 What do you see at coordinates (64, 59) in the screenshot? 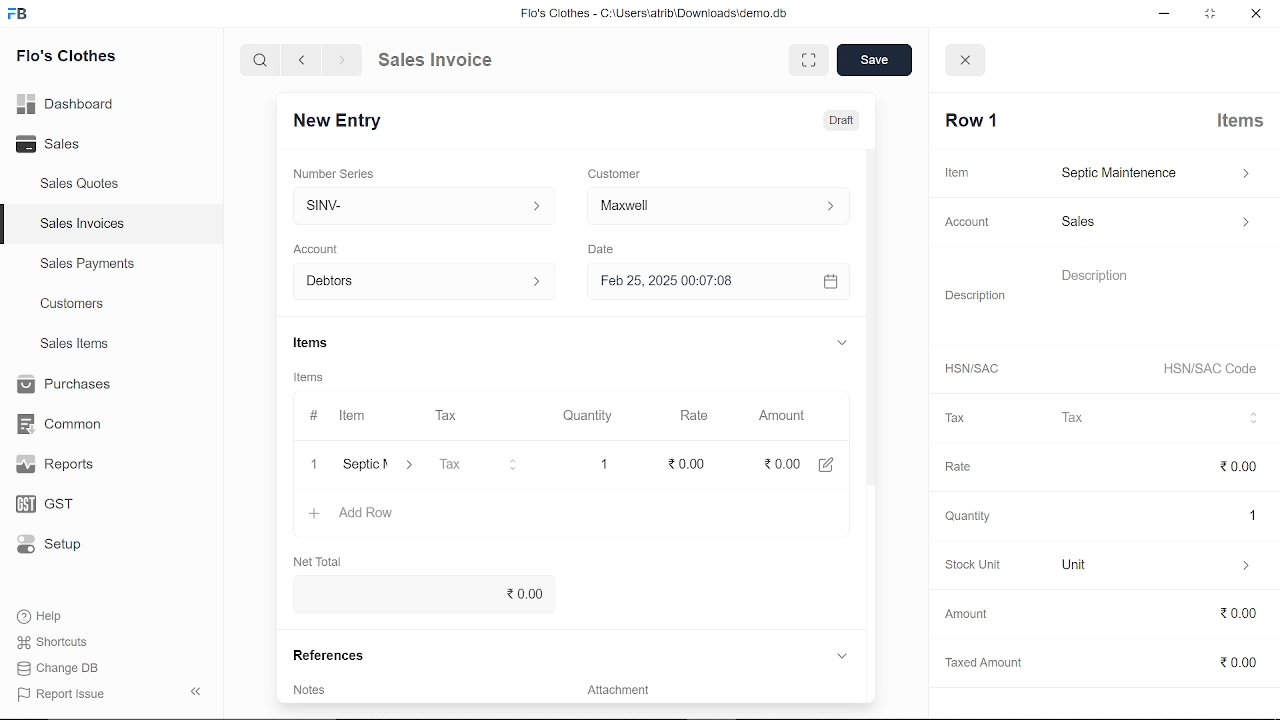
I see `Flo's Clothes` at bounding box center [64, 59].